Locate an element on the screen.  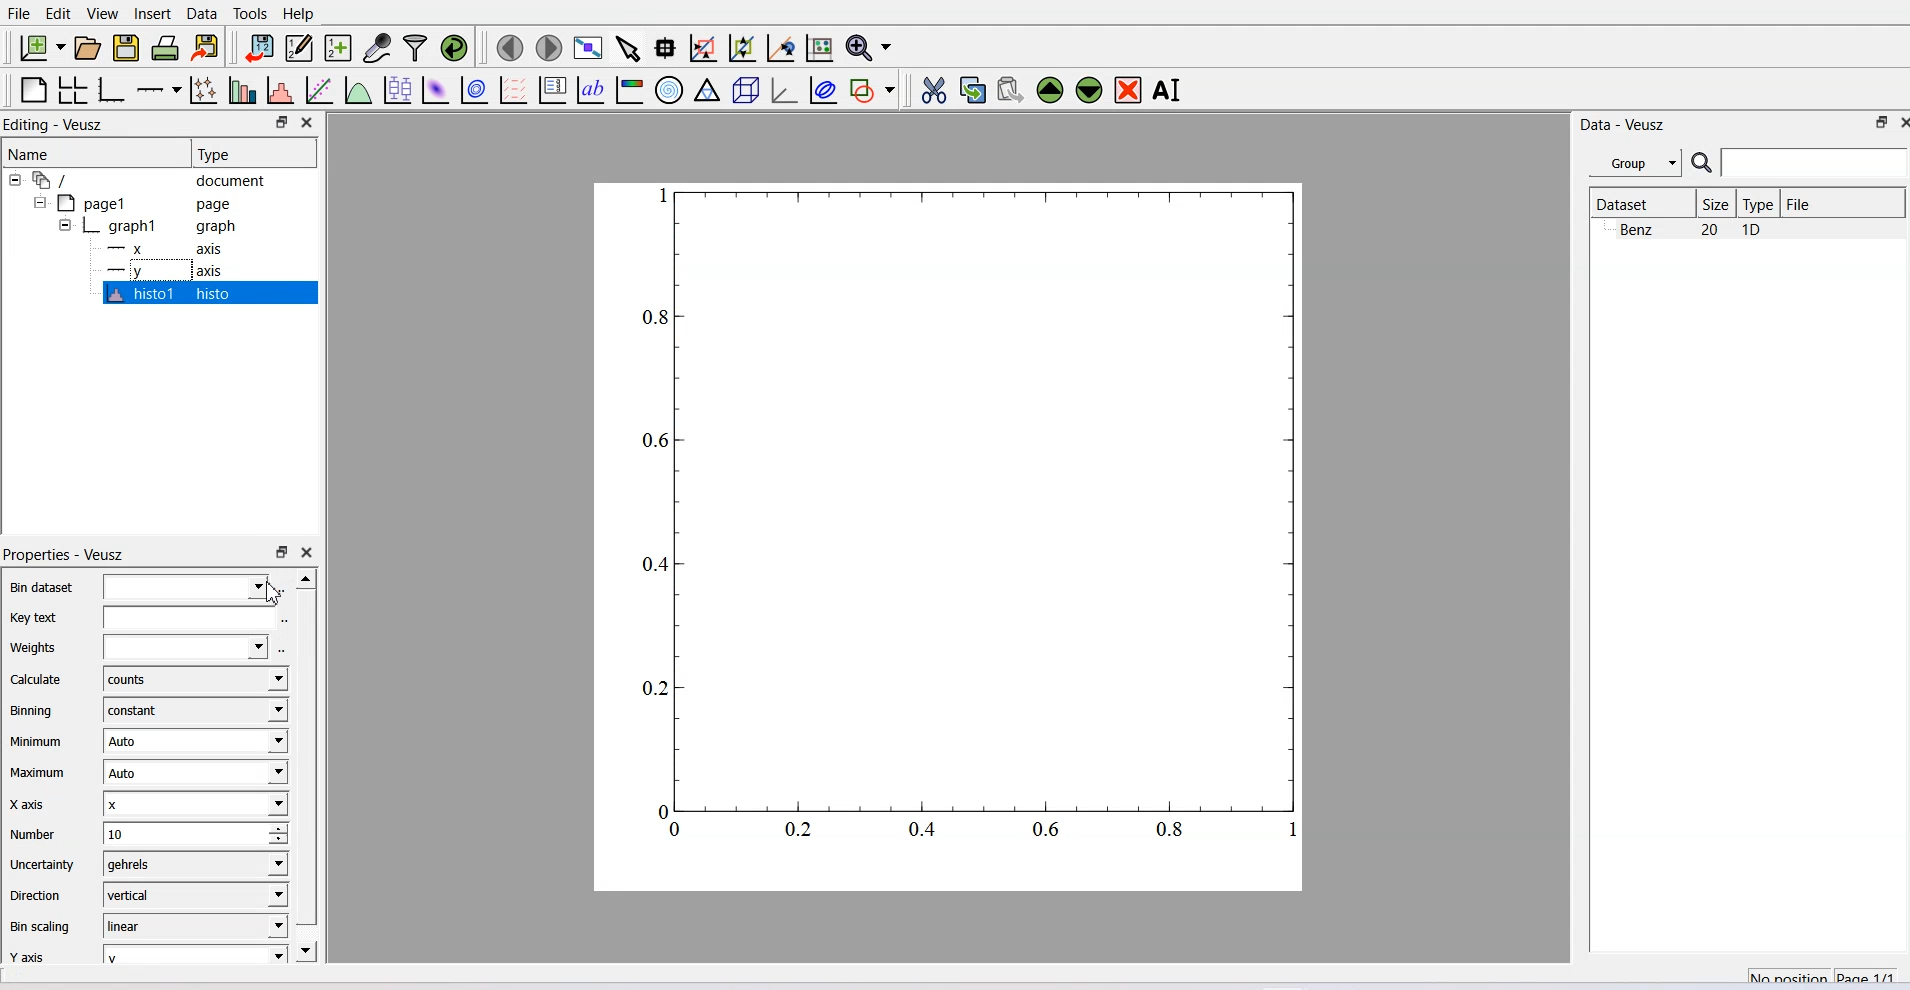
Fit function to data is located at coordinates (319, 89).